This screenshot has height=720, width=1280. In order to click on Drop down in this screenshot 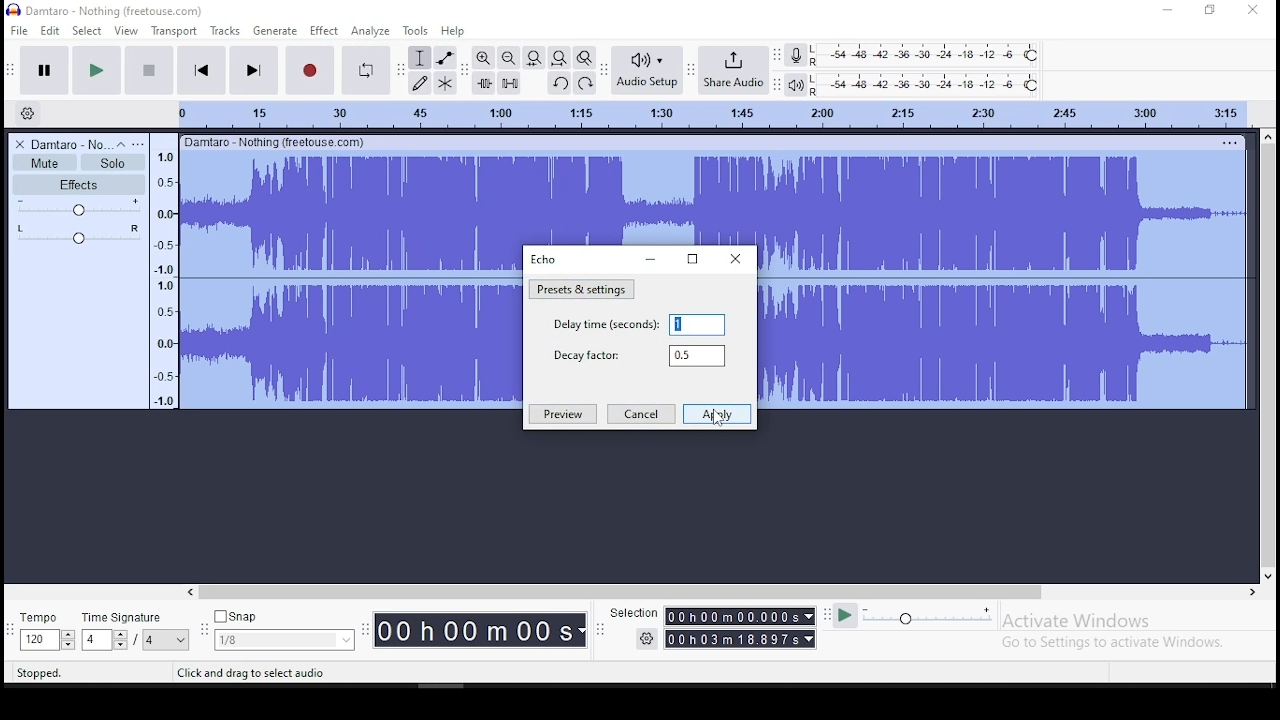, I will do `click(67, 641)`.